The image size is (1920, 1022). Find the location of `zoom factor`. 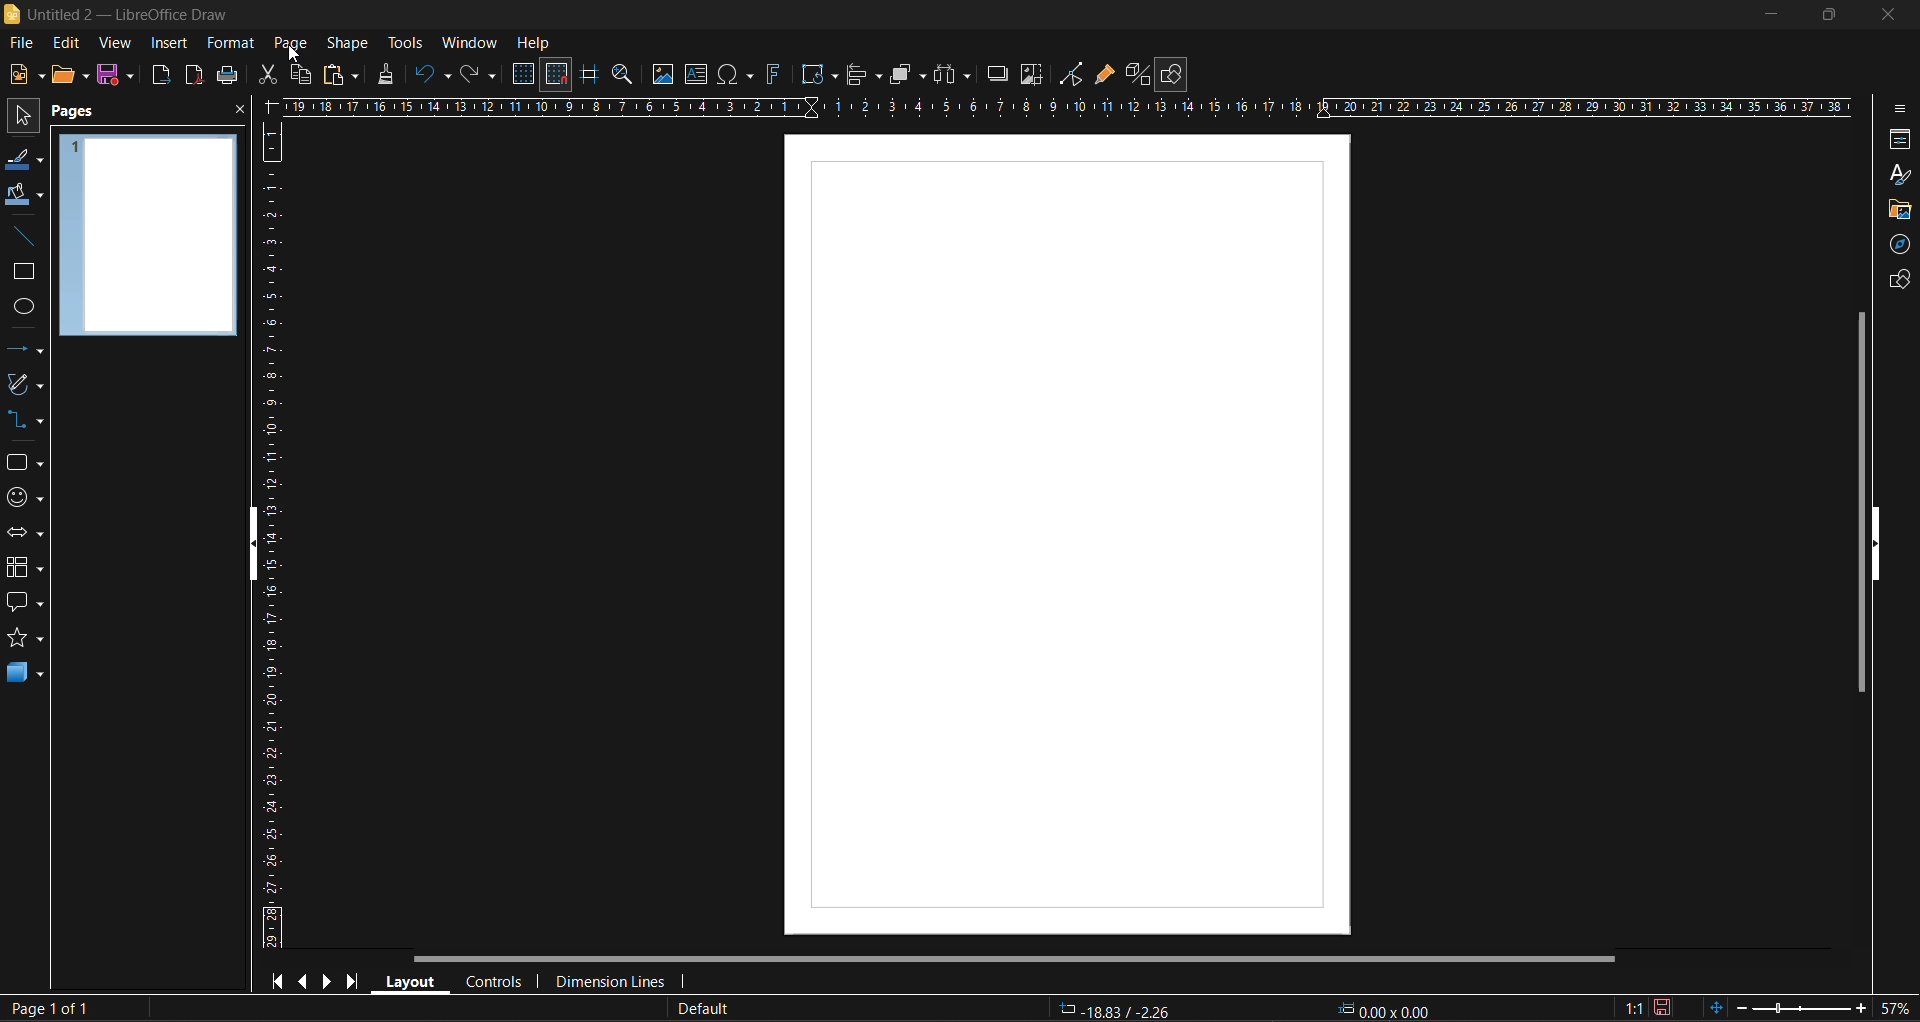

zoom factor is located at coordinates (1899, 1007).